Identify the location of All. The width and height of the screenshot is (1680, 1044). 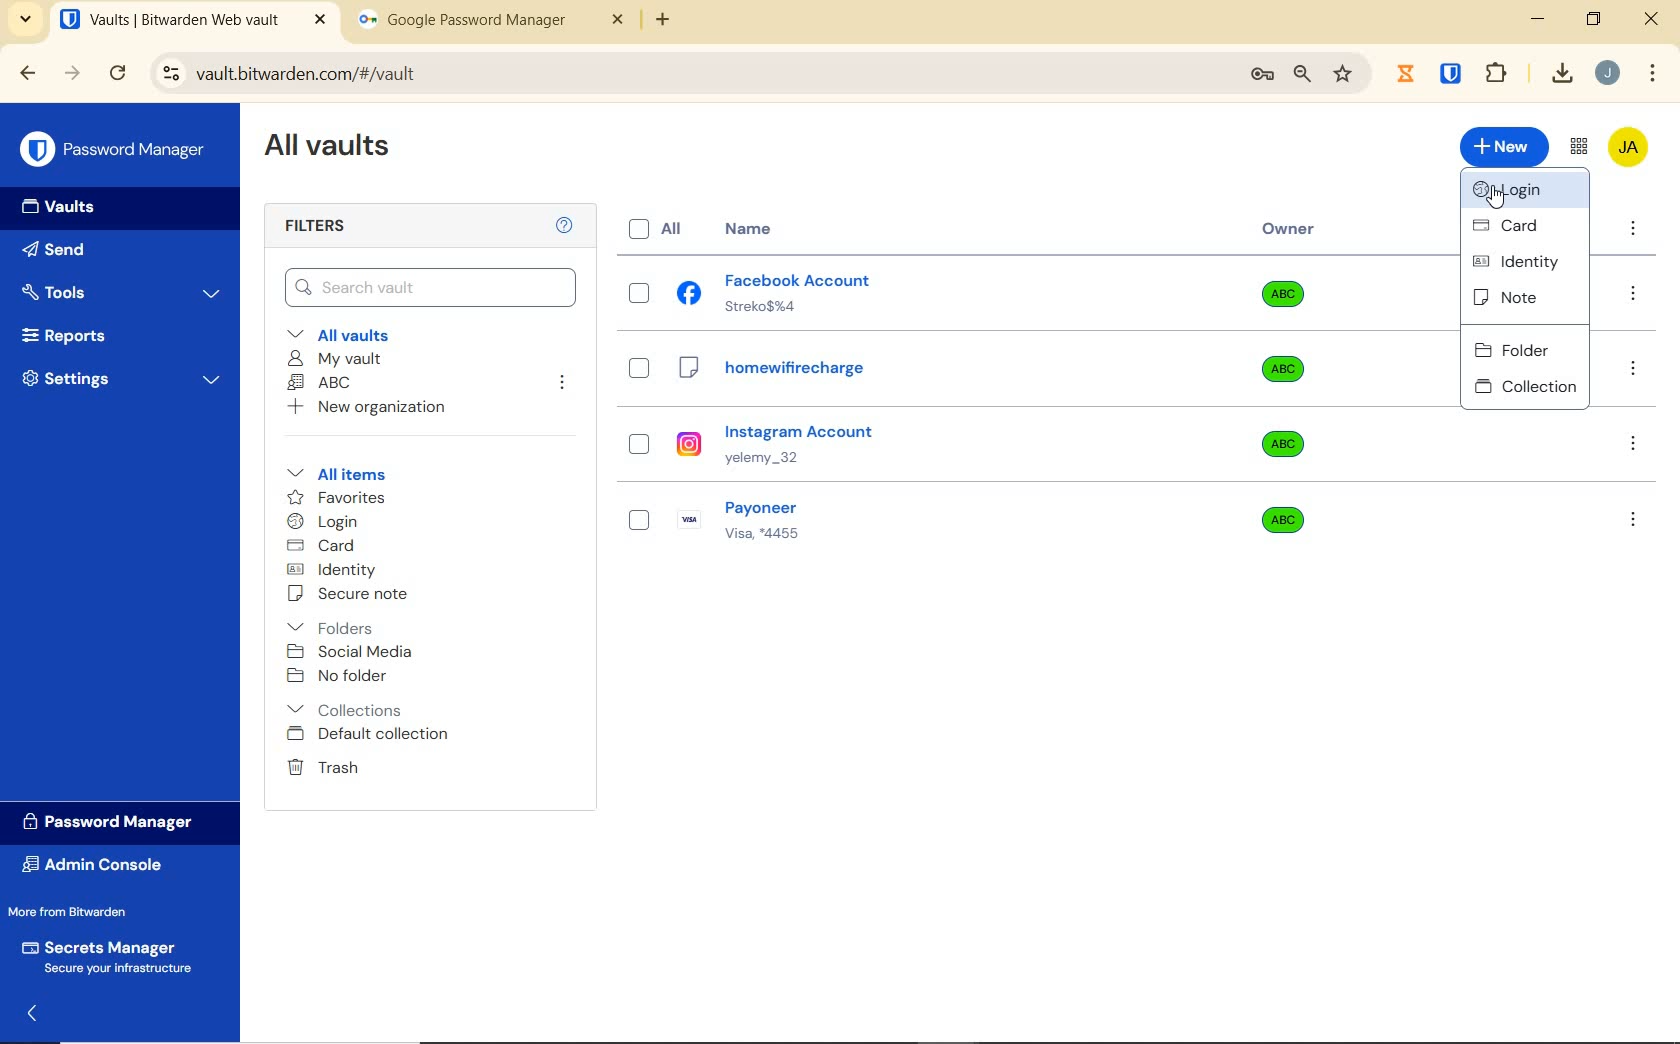
(647, 230).